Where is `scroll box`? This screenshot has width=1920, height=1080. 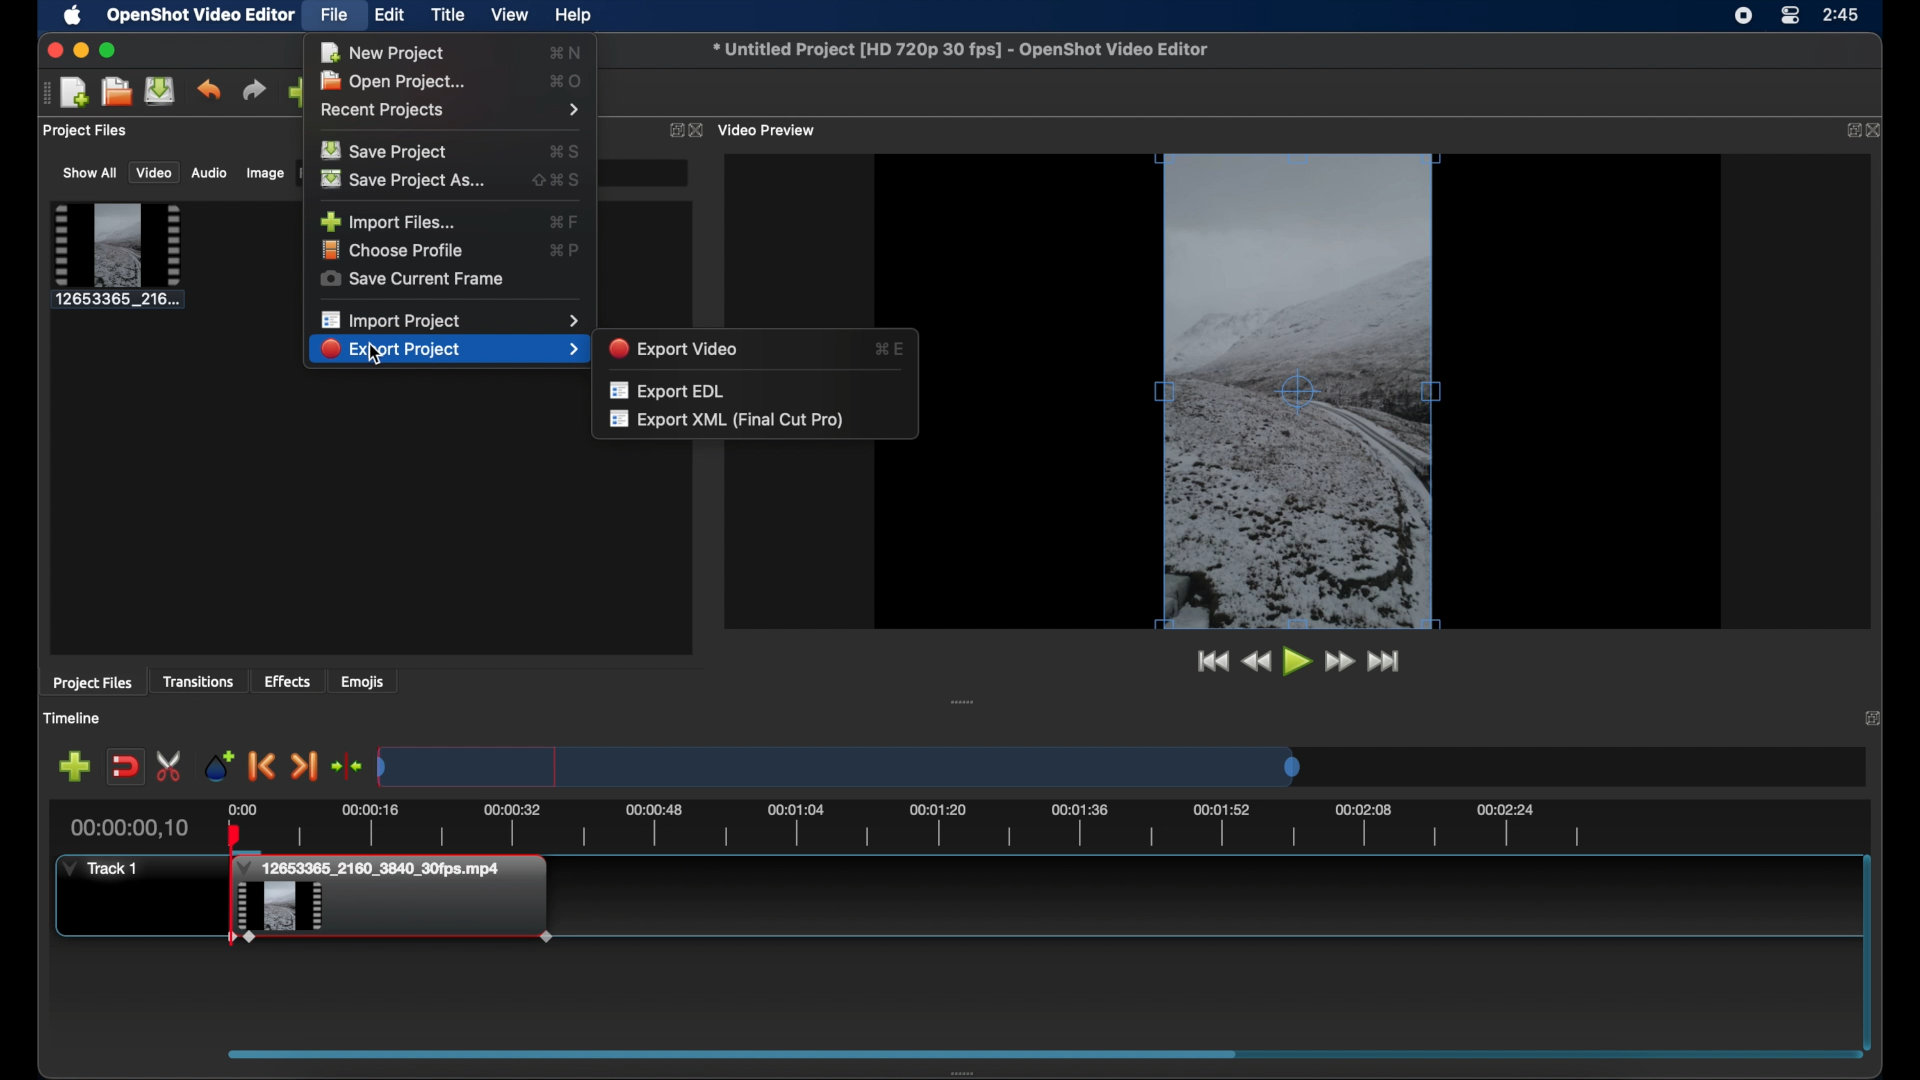 scroll box is located at coordinates (1025, 1058).